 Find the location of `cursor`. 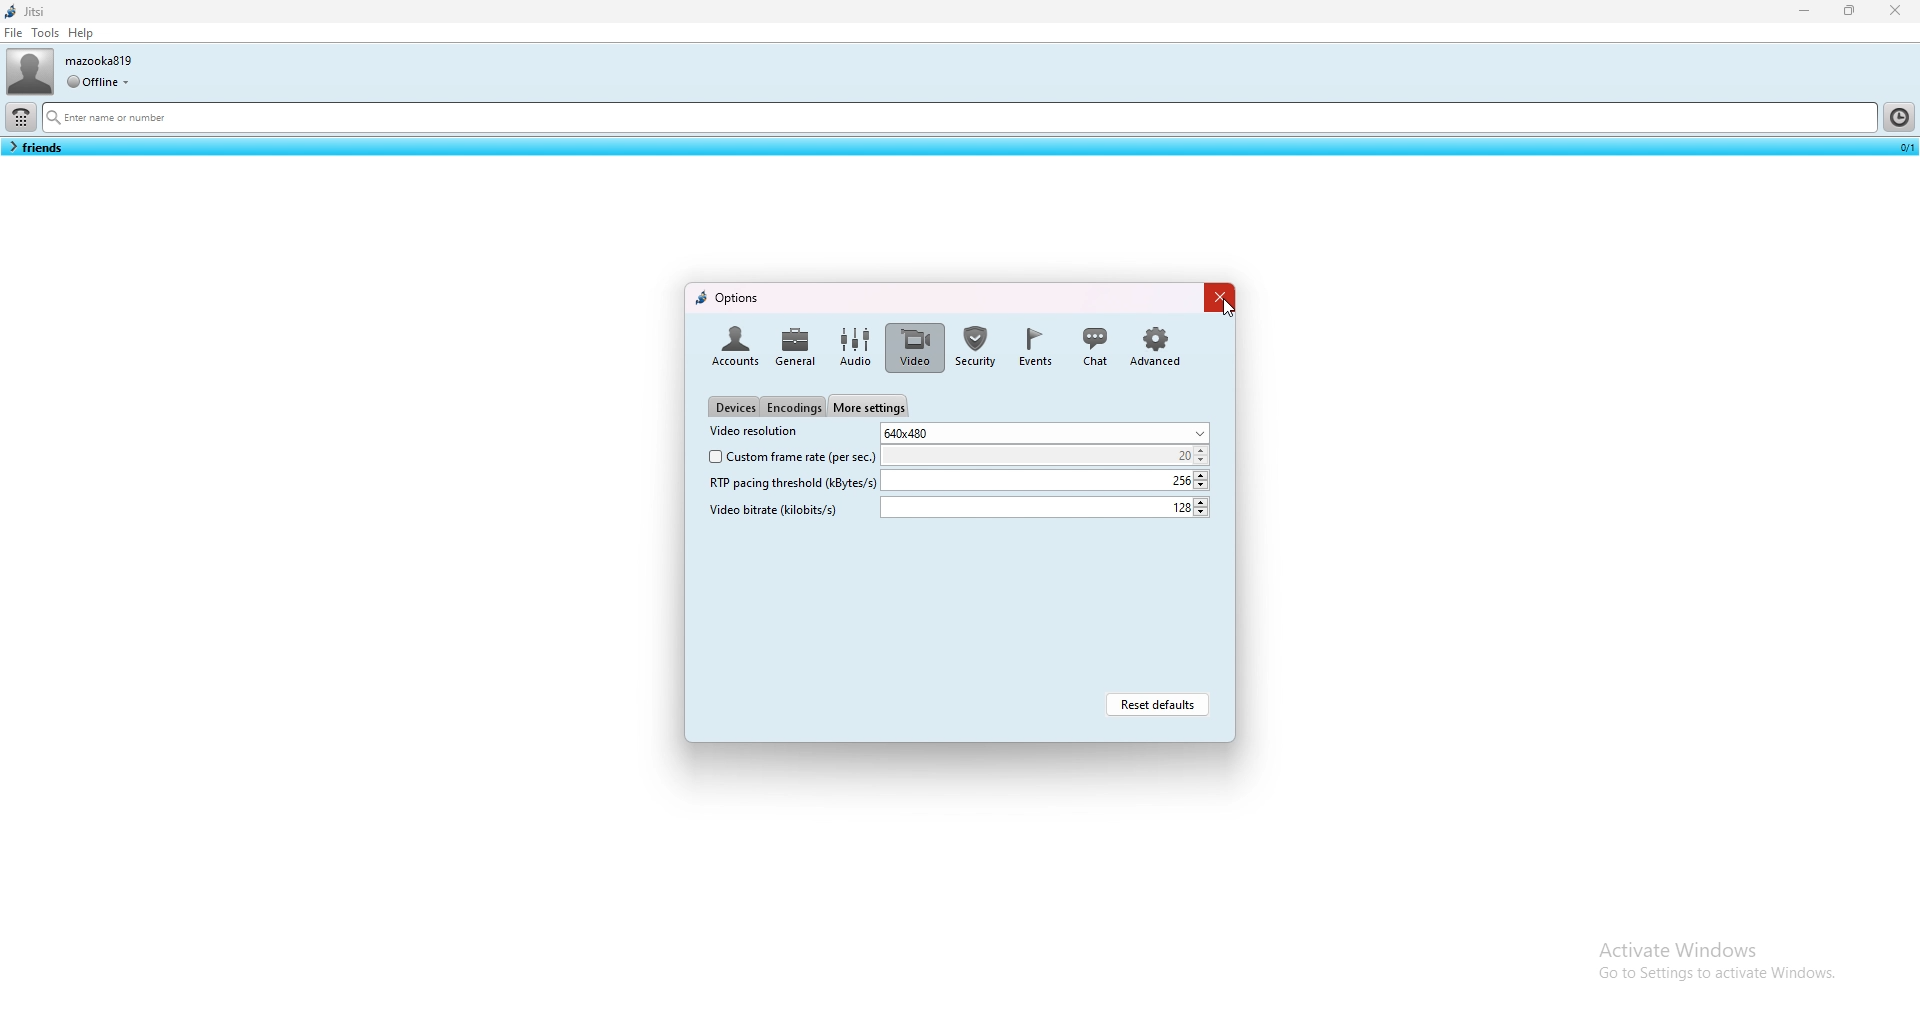

cursor is located at coordinates (1228, 309).